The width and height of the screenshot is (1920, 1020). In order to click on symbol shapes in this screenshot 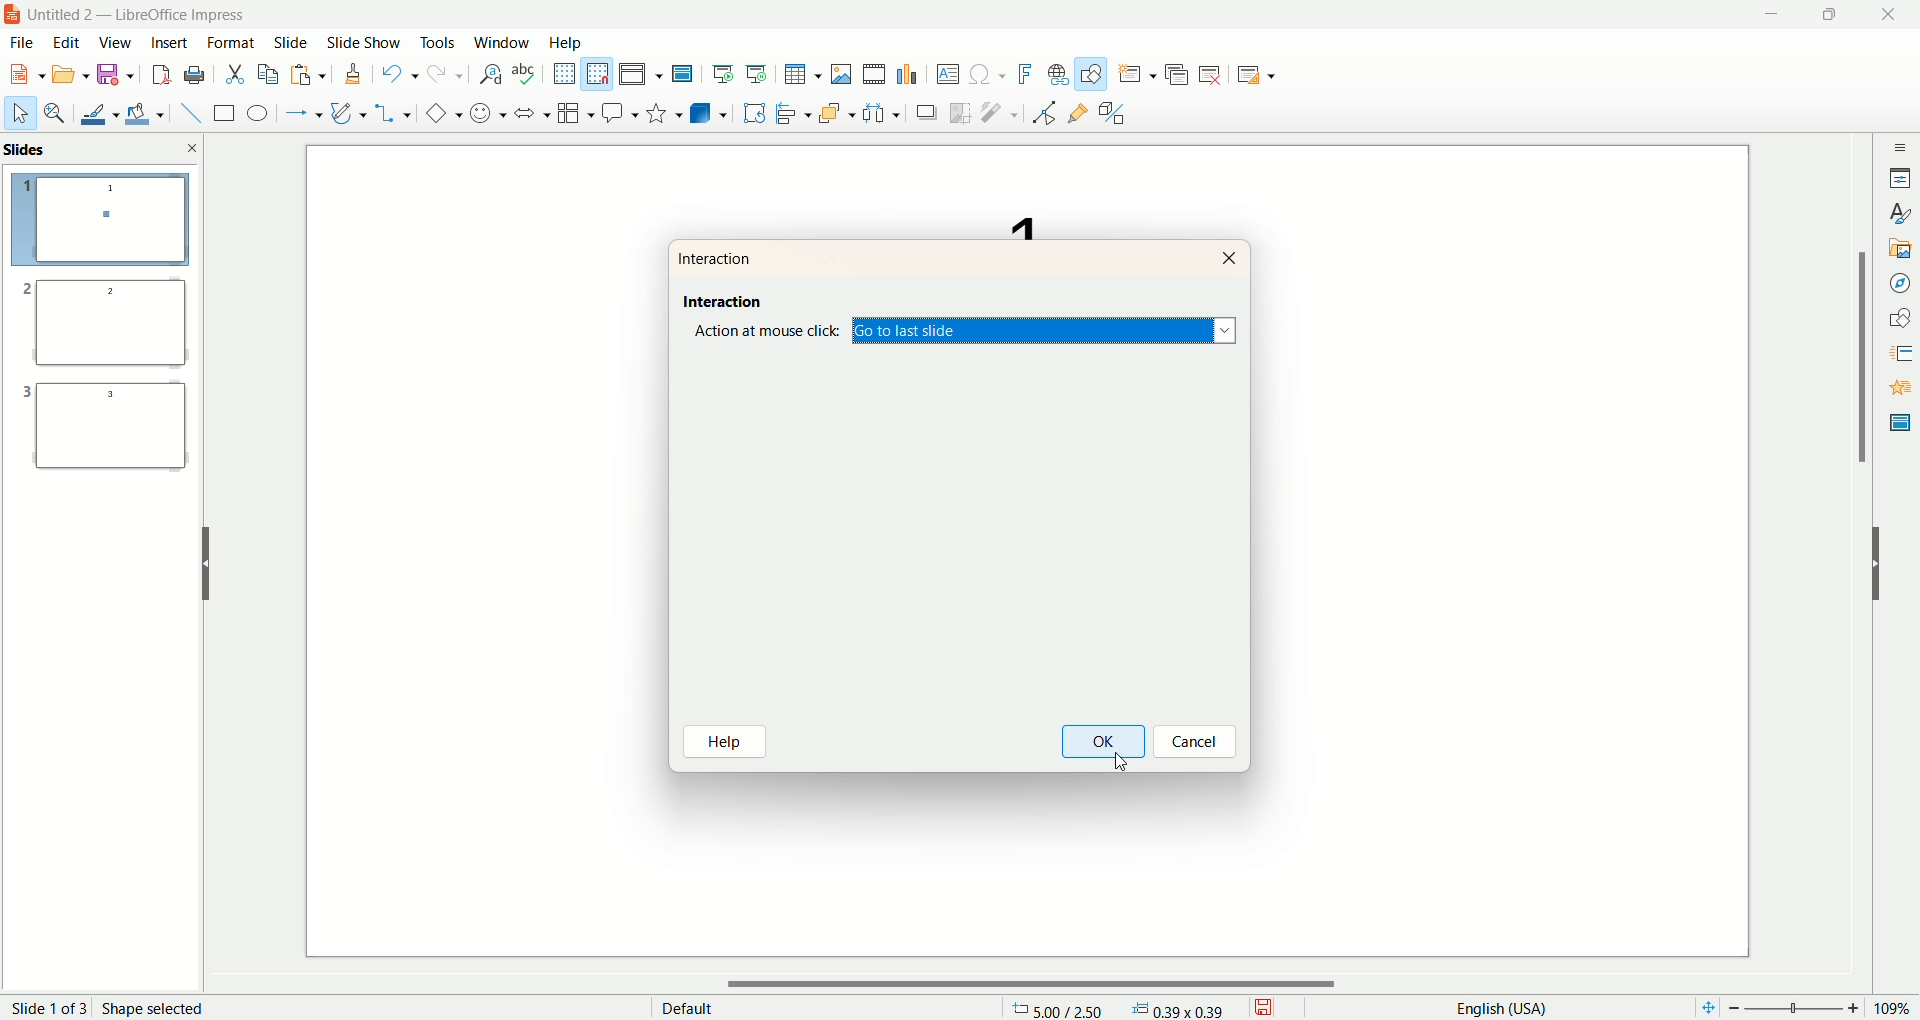, I will do `click(484, 114)`.